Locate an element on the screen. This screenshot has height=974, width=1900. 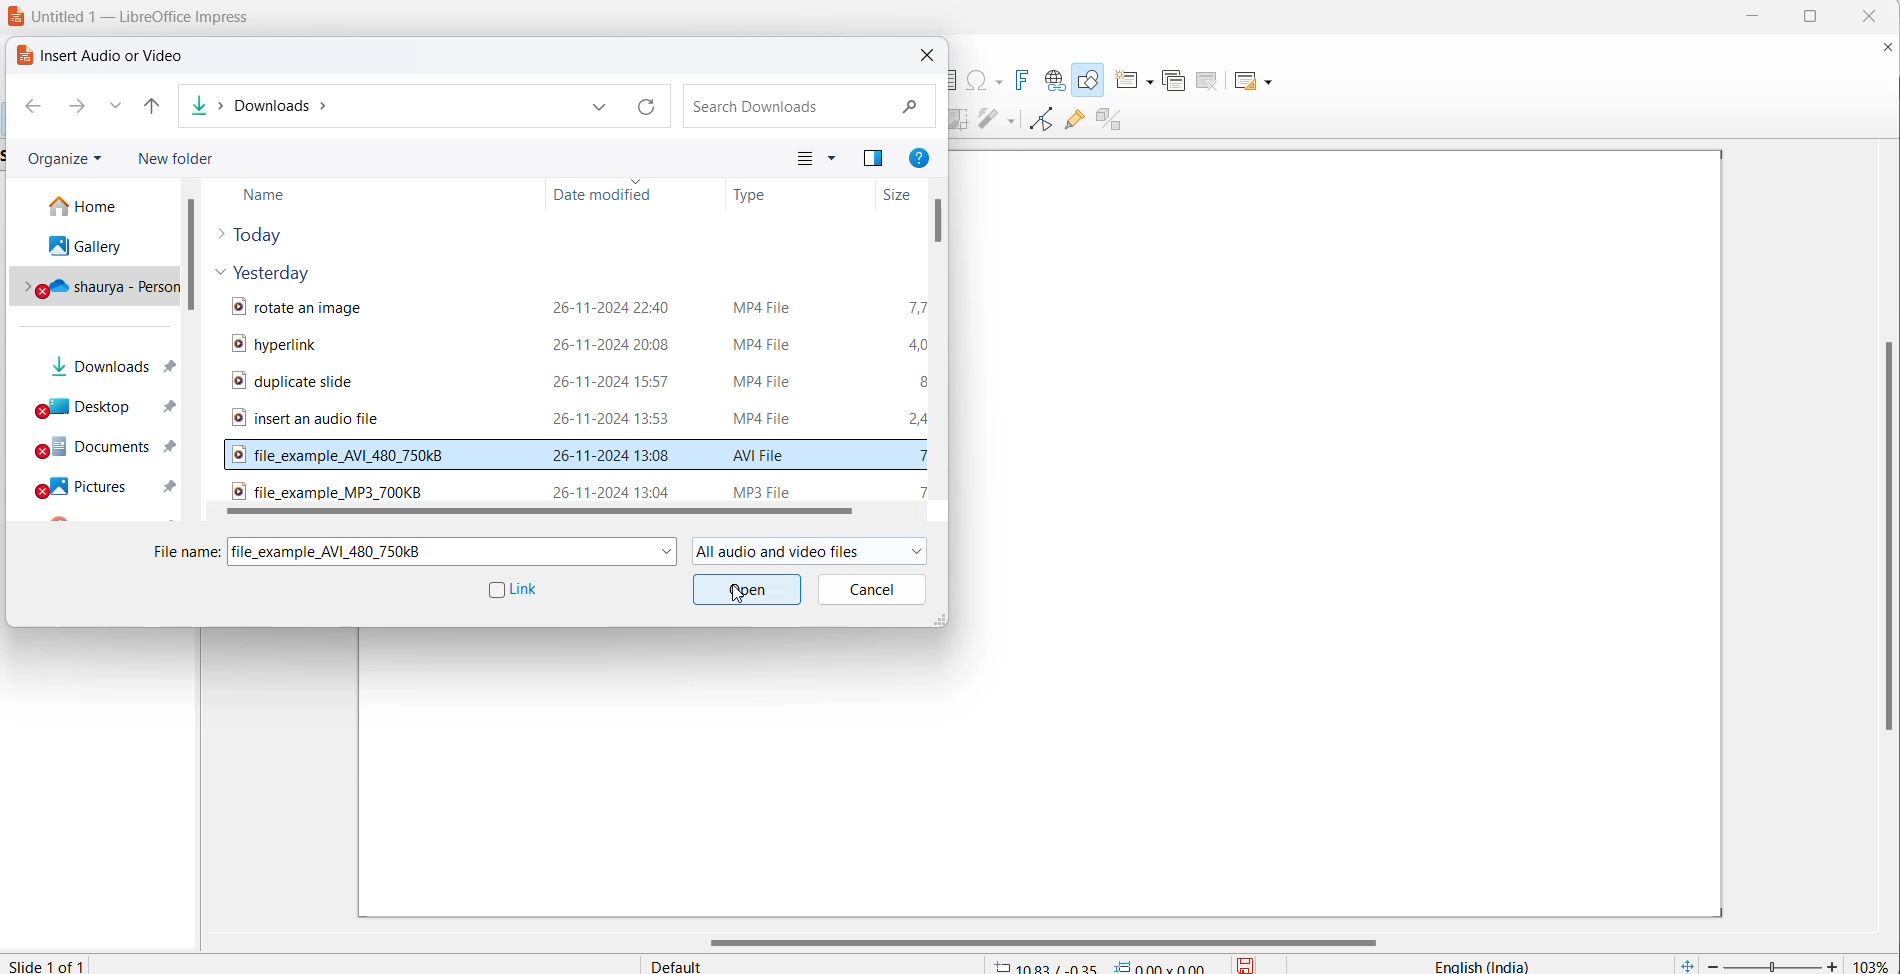
close is located at coordinates (1871, 16).